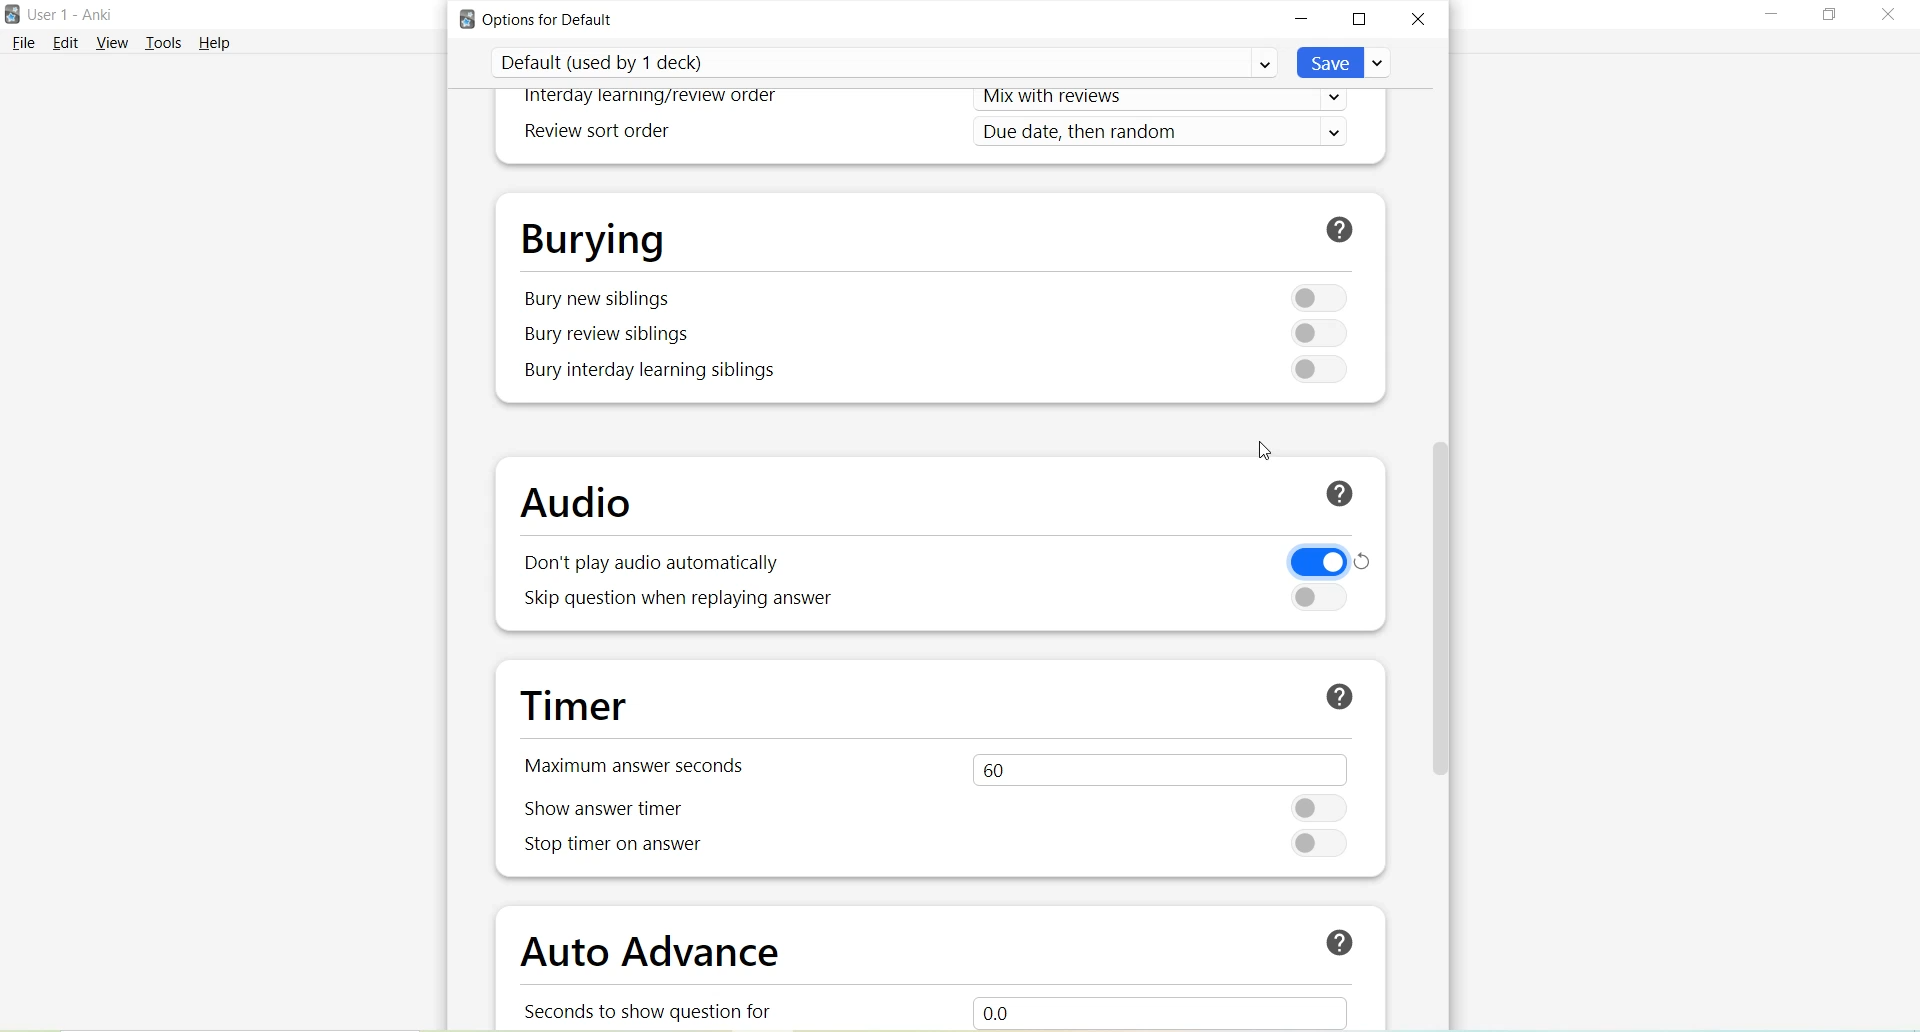  I want to click on Bury new siblings, so click(598, 299).